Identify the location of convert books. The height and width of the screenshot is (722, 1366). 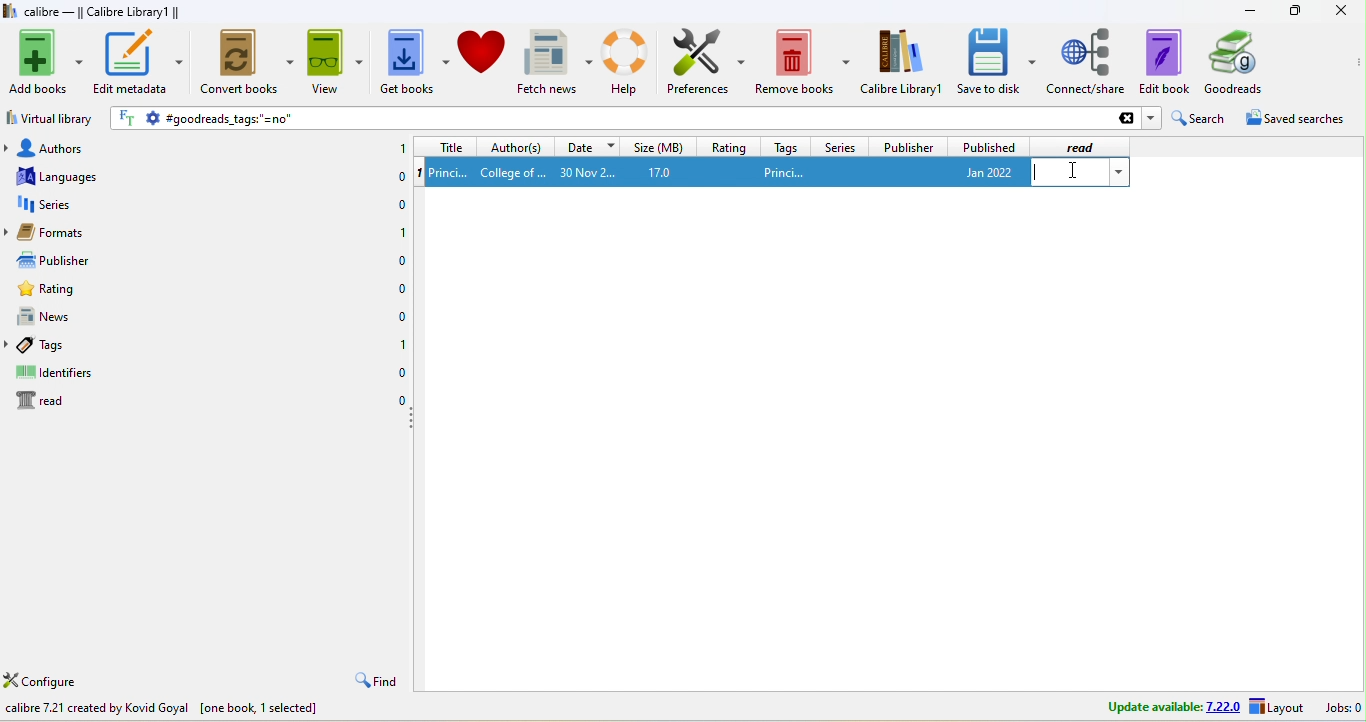
(248, 63).